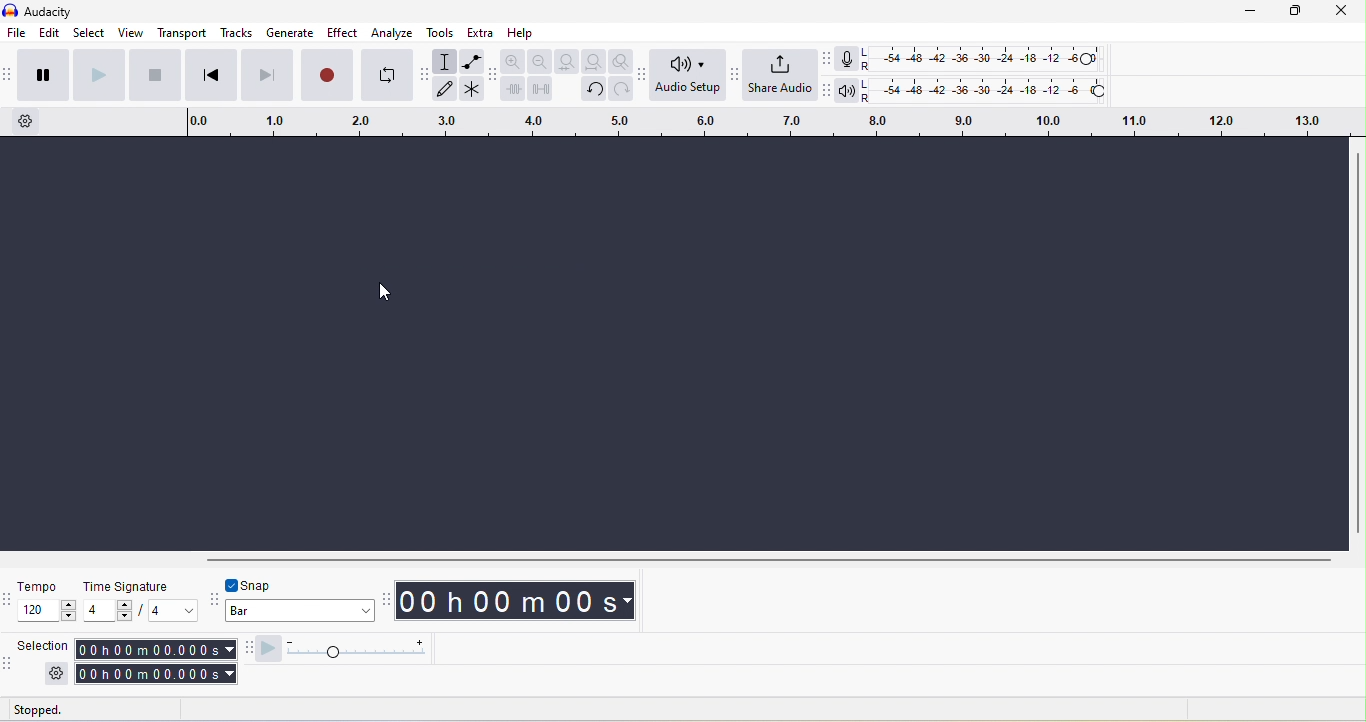 This screenshot has width=1366, height=722. I want to click on tracks, so click(236, 32).